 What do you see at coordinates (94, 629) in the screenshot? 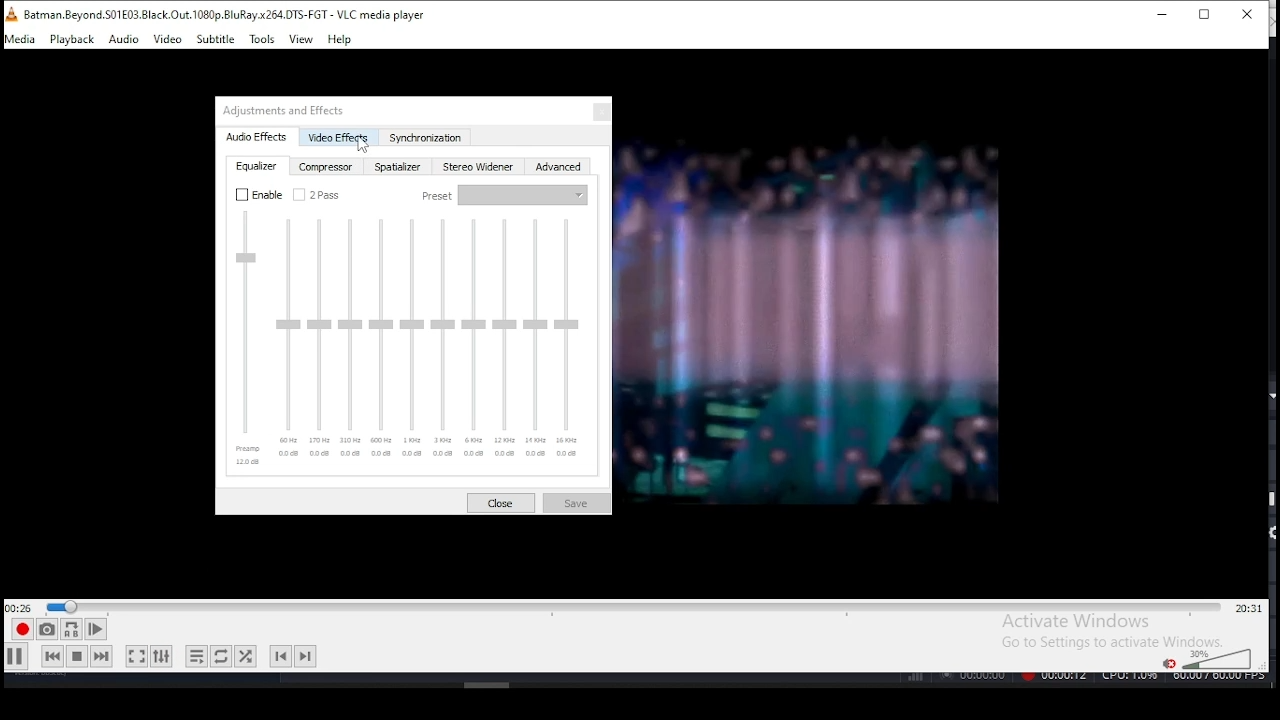
I see `frame by frame` at bounding box center [94, 629].